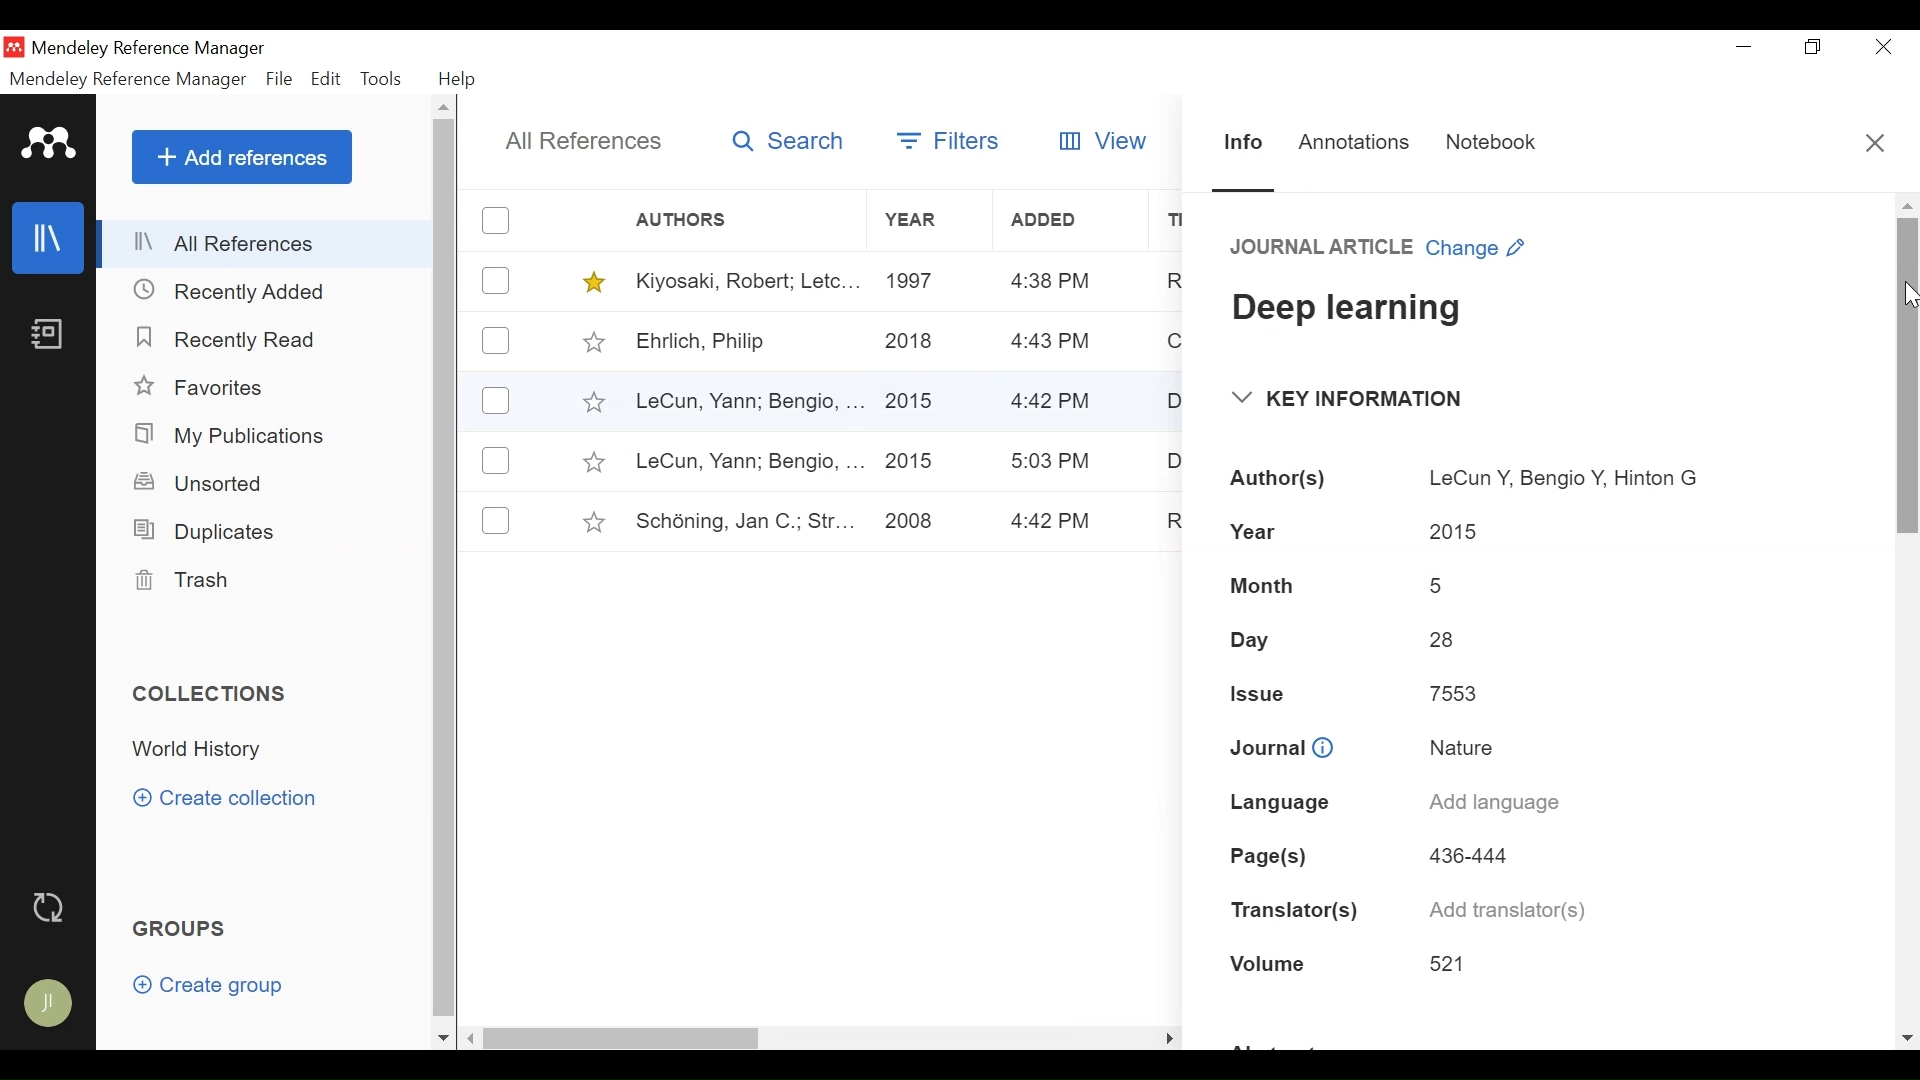 This screenshot has width=1920, height=1080. Describe the element at coordinates (1513, 910) in the screenshot. I see `Add Translator(s)` at that location.